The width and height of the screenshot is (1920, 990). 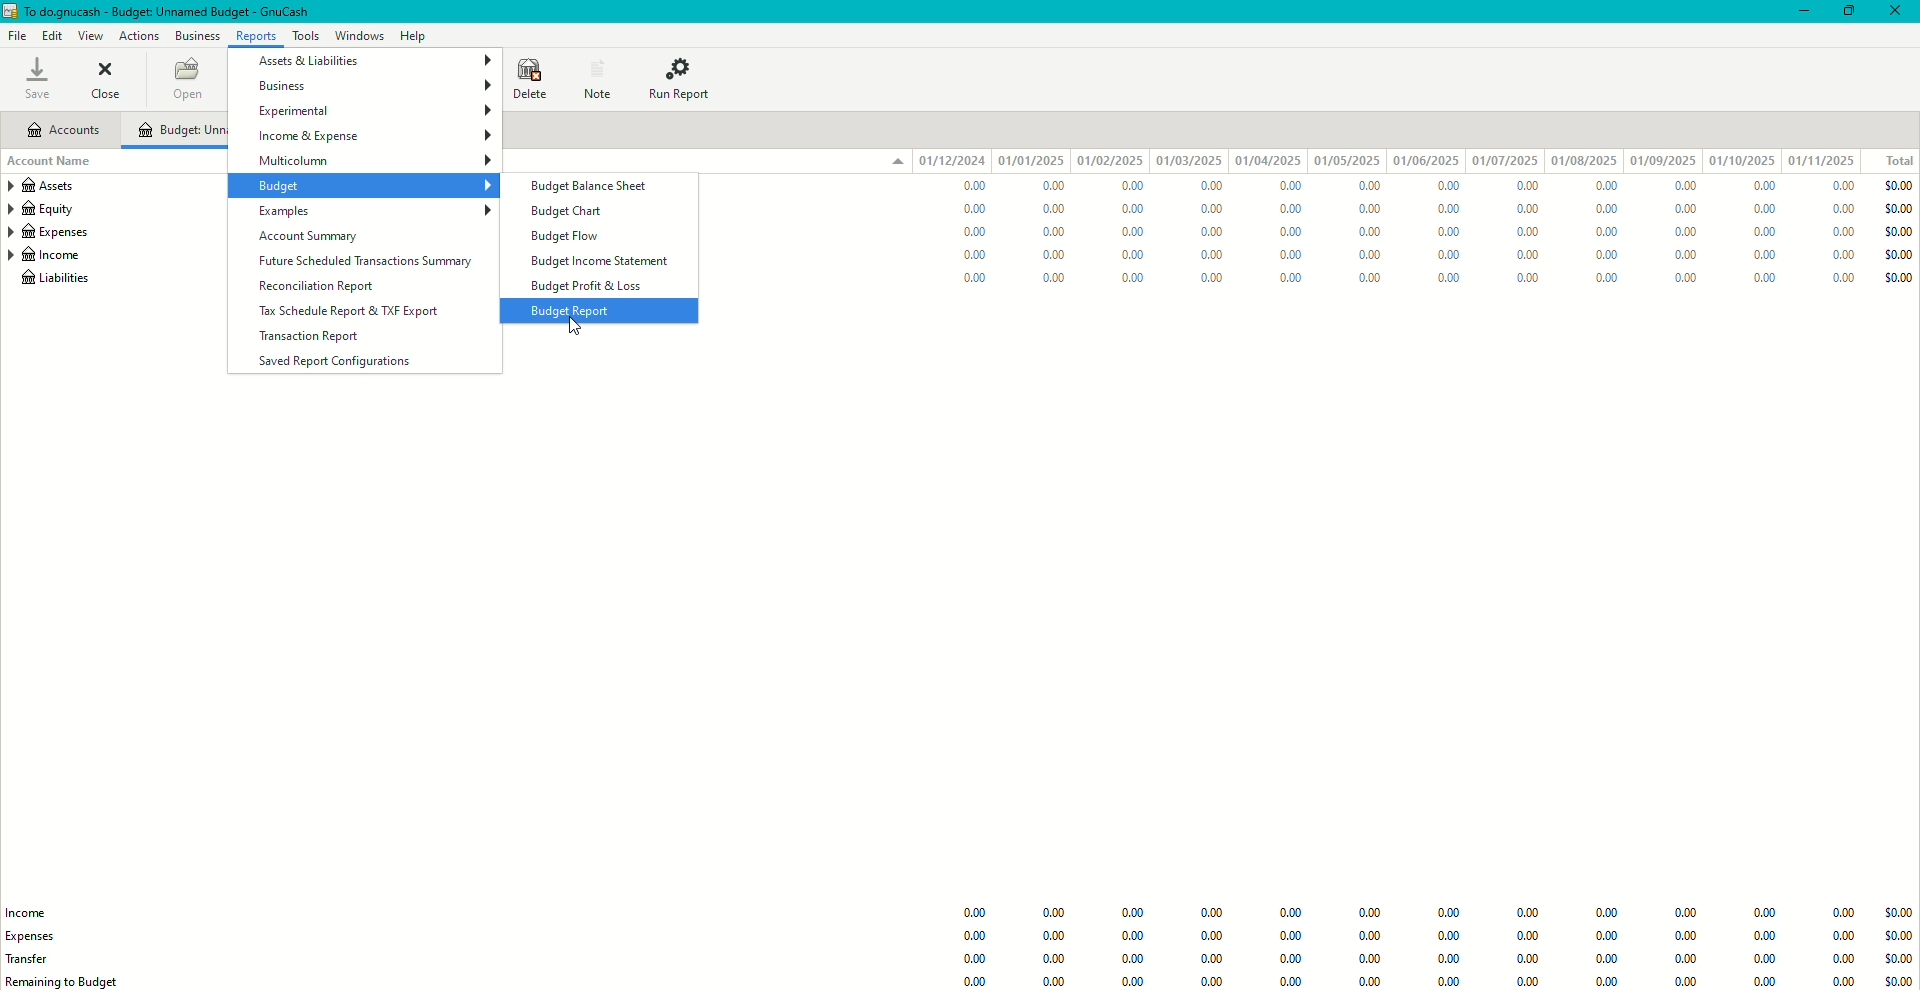 I want to click on 0.00, so click(x=1762, y=936).